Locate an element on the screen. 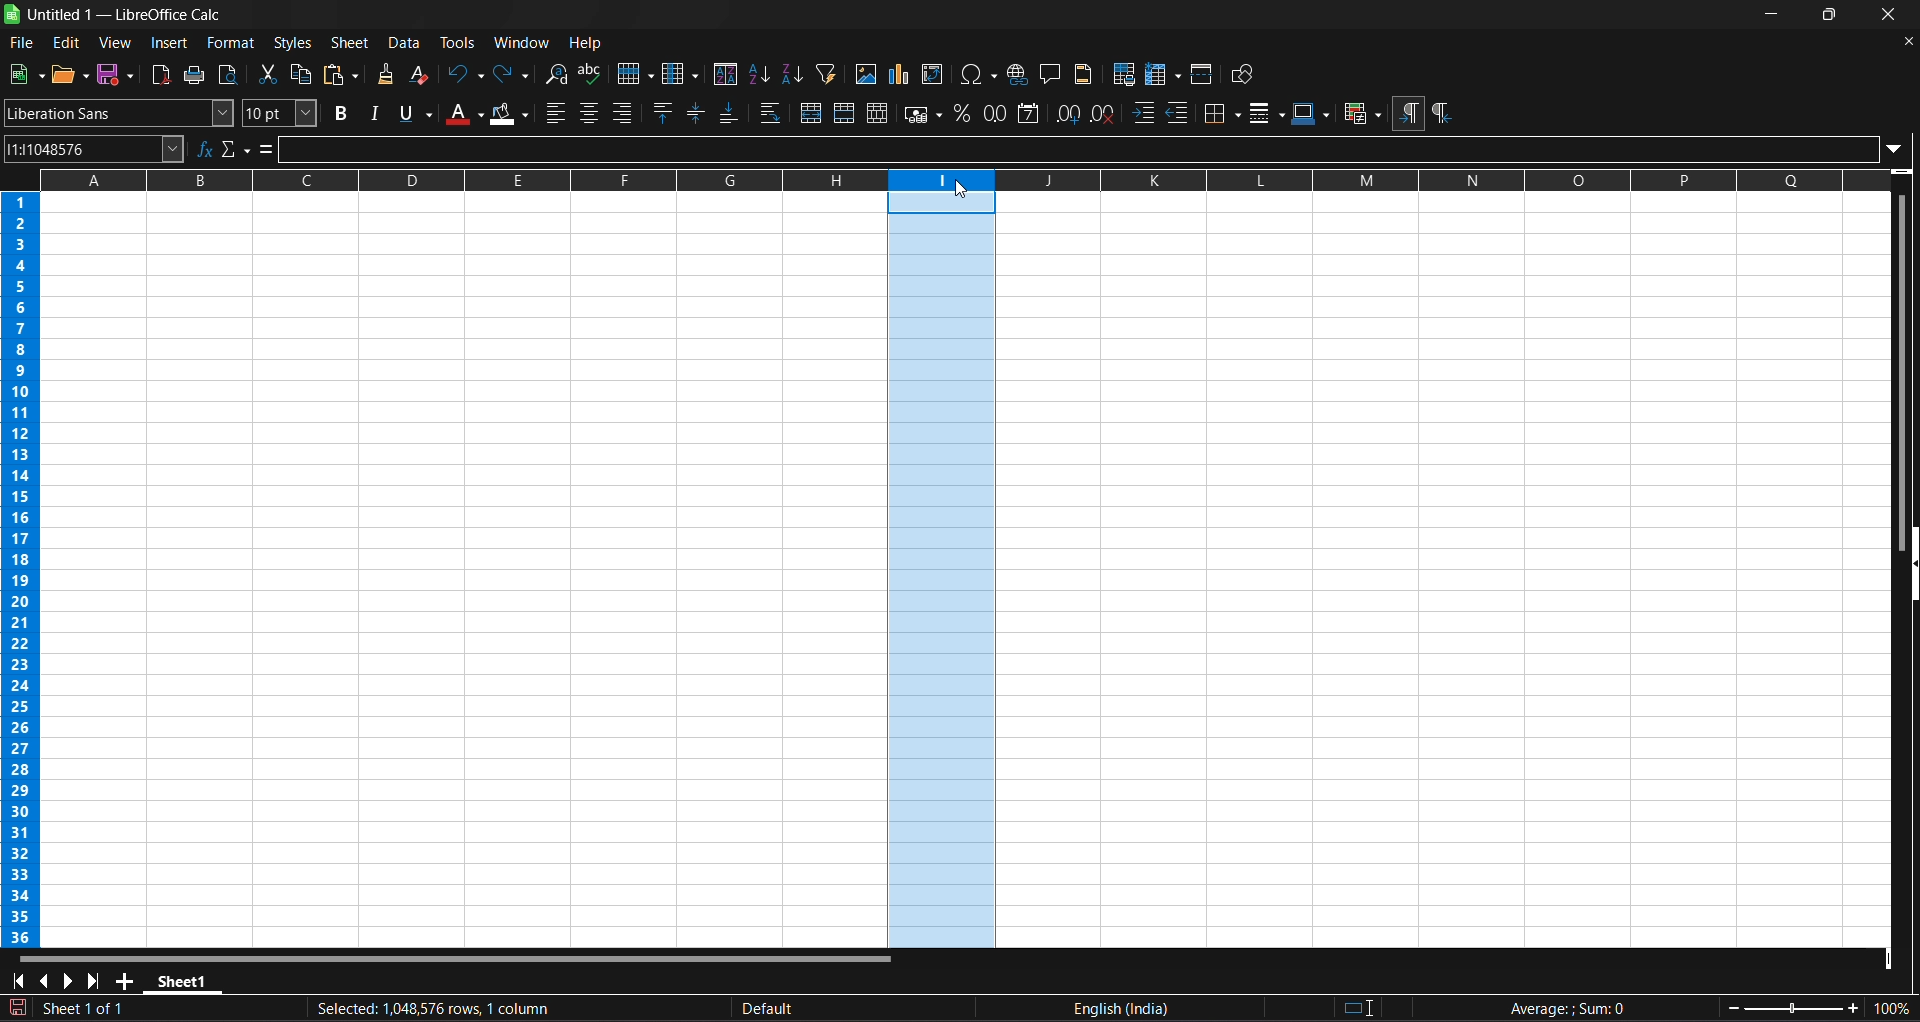 Image resolution: width=1920 pixels, height=1022 pixels. columns is located at coordinates (27, 569).